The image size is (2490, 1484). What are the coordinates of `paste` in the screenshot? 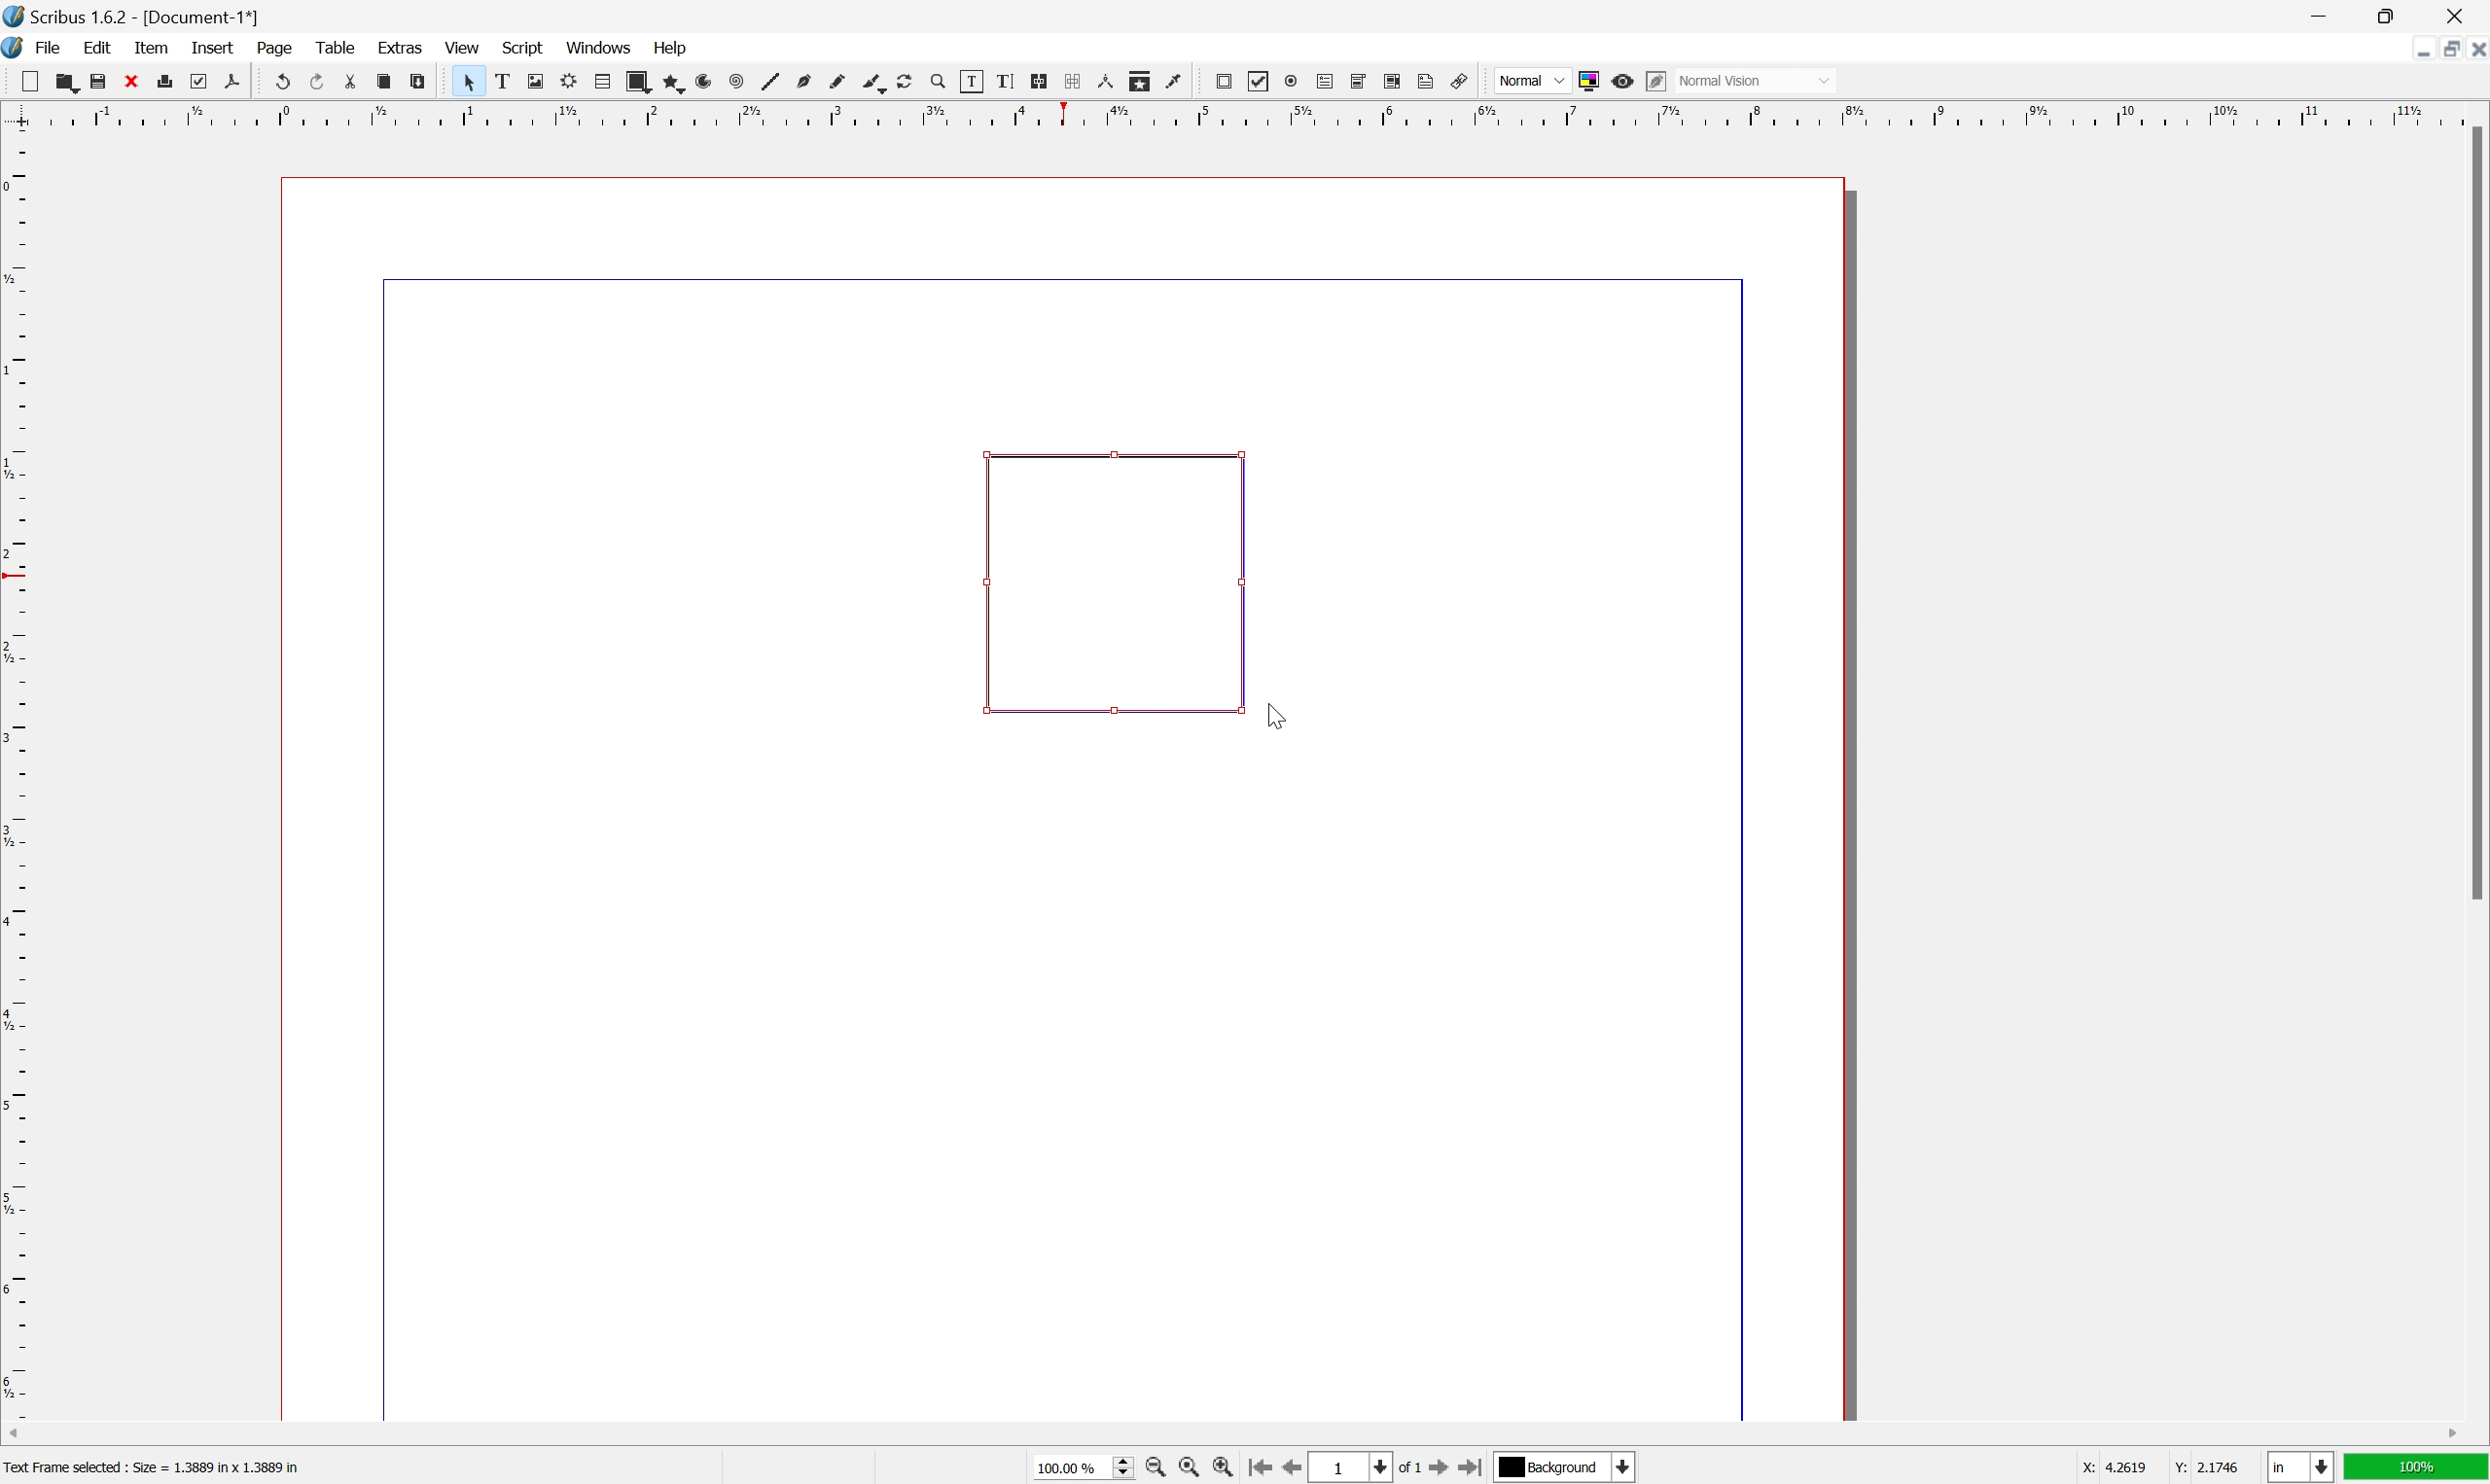 It's located at (416, 81).